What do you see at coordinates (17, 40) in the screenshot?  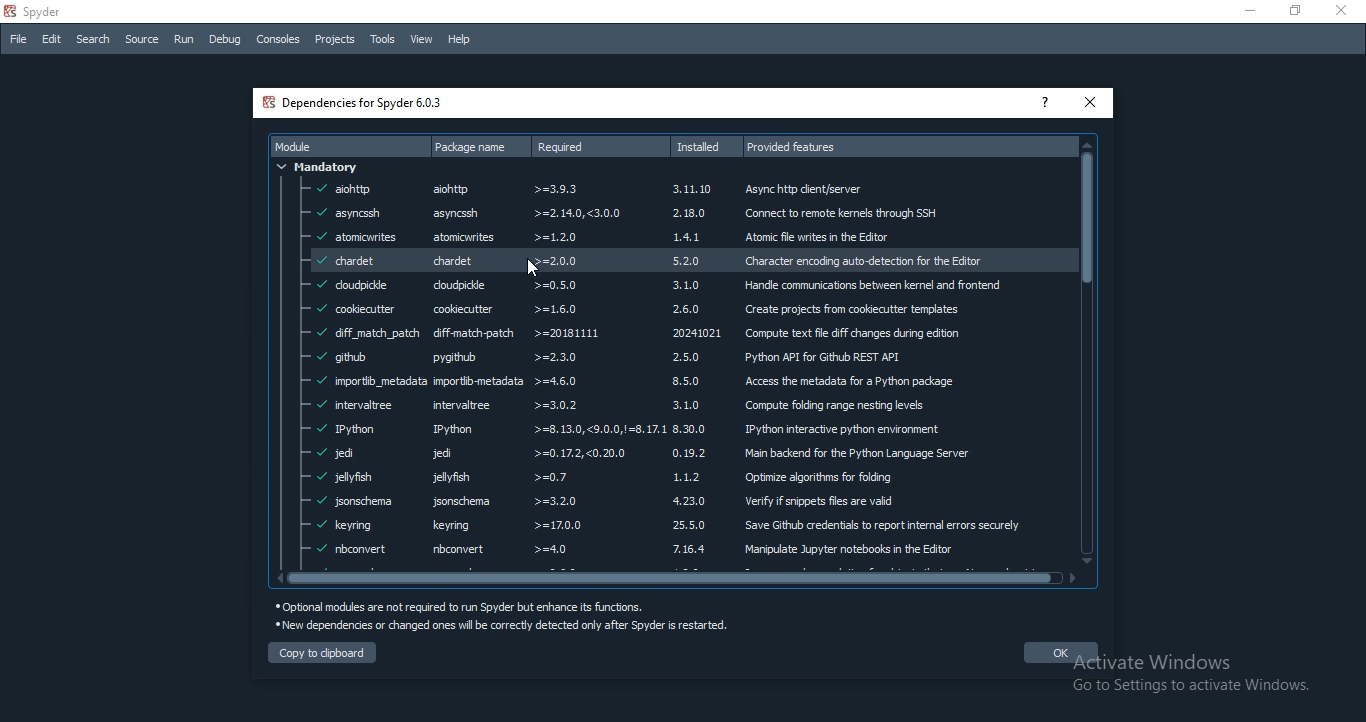 I see `File ` at bounding box center [17, 40].